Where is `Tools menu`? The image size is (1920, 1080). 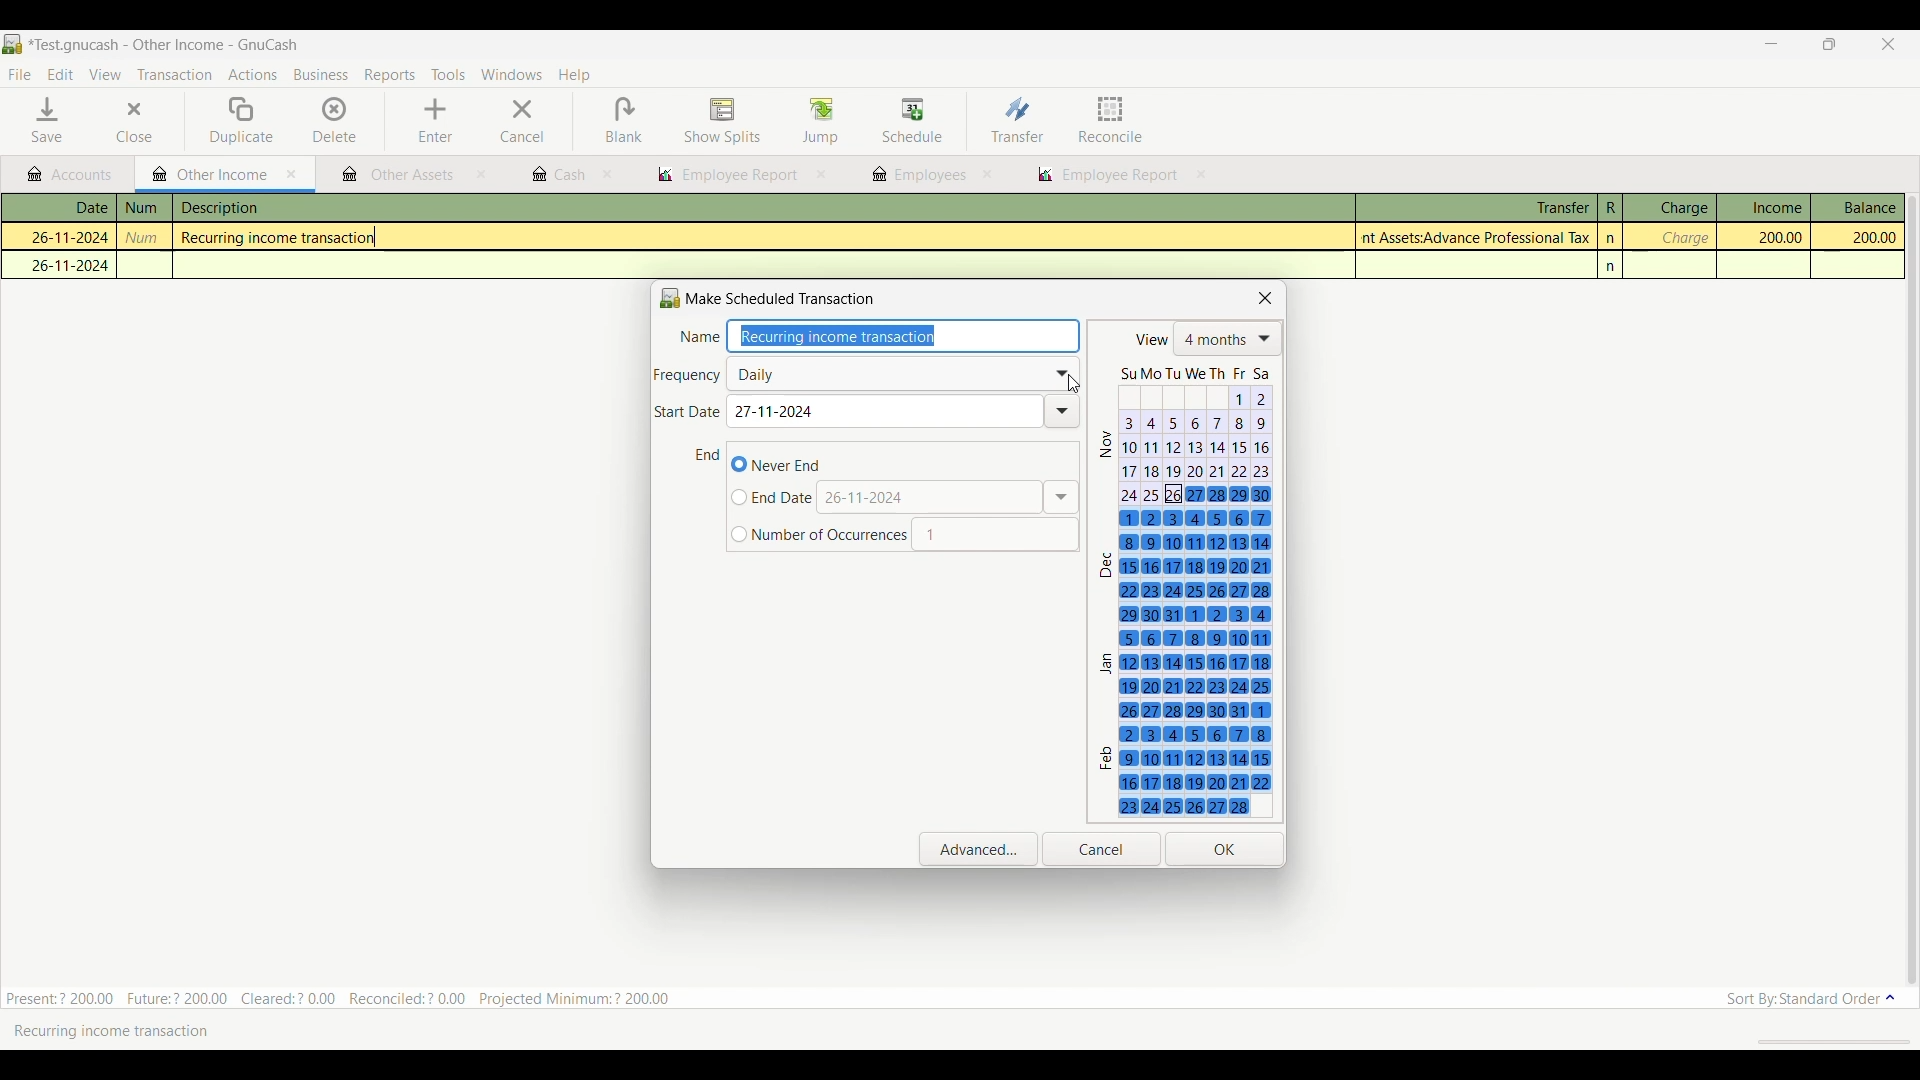
Tools menu is located at coordinates (448, 76).